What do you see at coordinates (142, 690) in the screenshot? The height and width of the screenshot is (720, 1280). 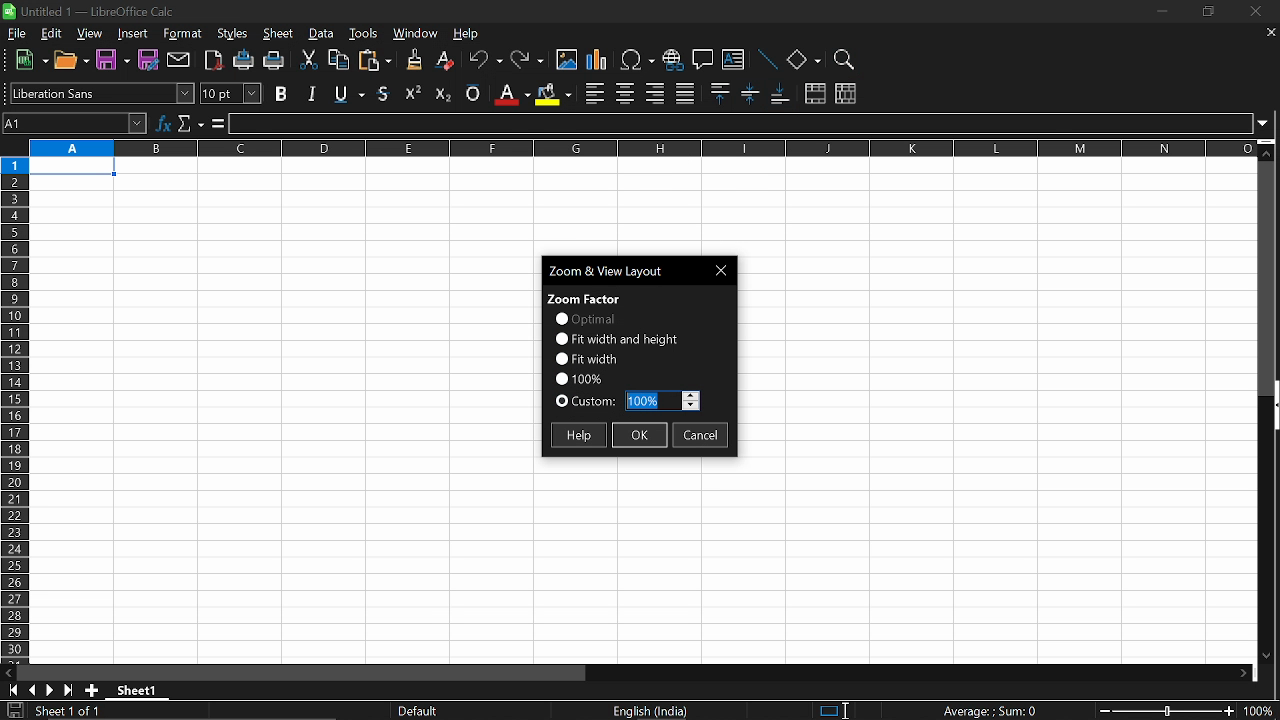 I see `sheet name` at bounding box center [142, 690].